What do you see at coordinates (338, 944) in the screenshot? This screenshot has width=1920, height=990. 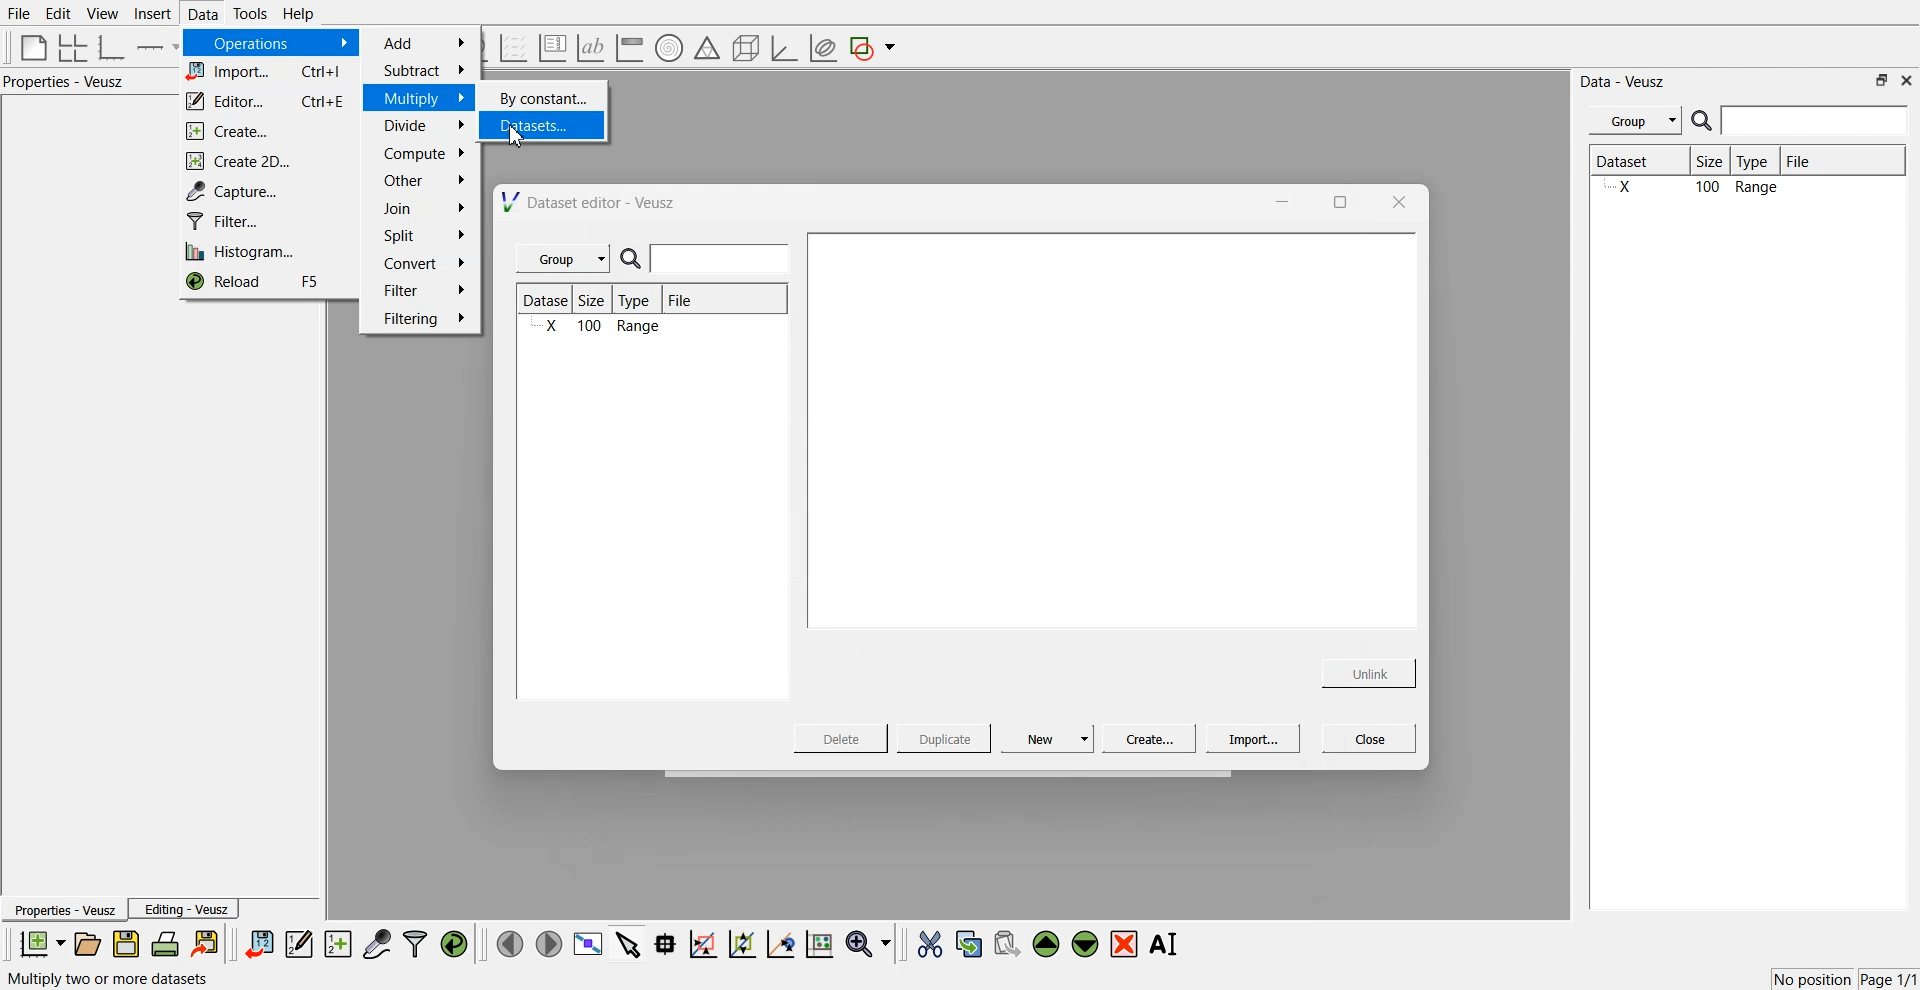 I see `create new datasets` at bounding box center [338, 944].